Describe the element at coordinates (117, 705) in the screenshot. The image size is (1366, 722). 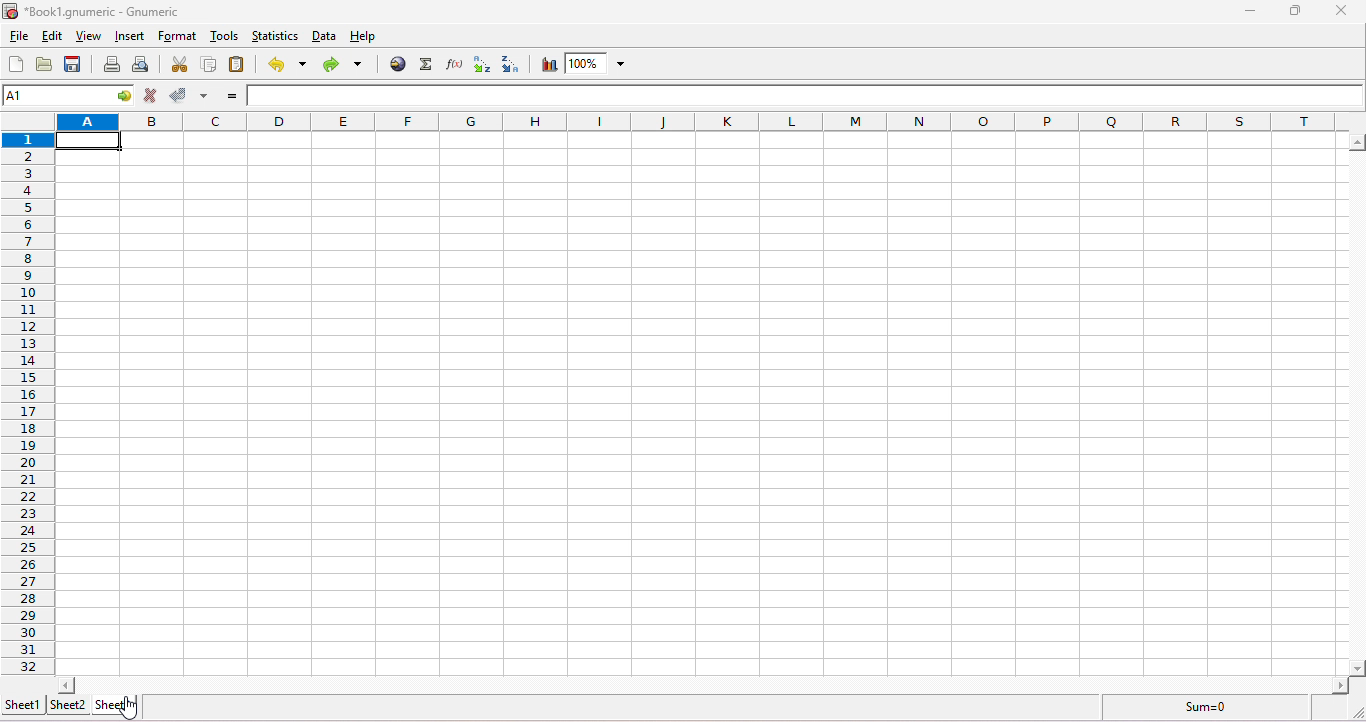
I see `sheet 3` at that location.